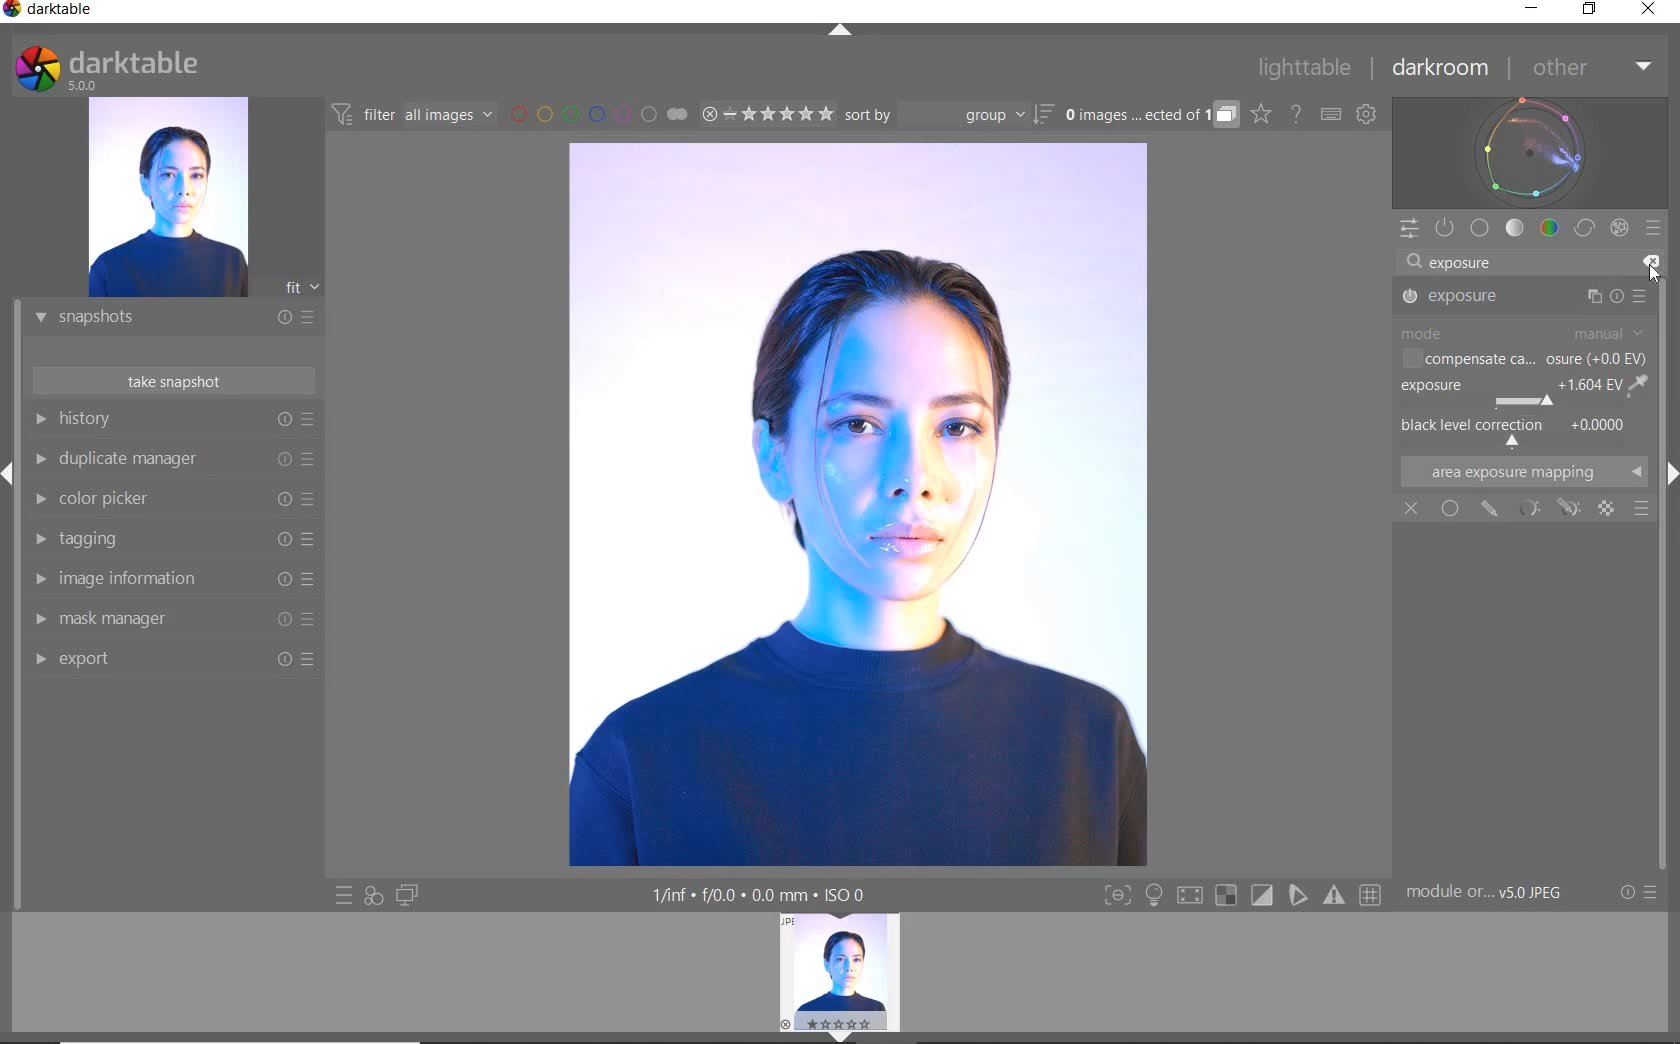 The image size is (1680, 1044). Describe the element at coordinates (1305, 71) in the screenshot. I see `LIGHTTABLE` at that location.